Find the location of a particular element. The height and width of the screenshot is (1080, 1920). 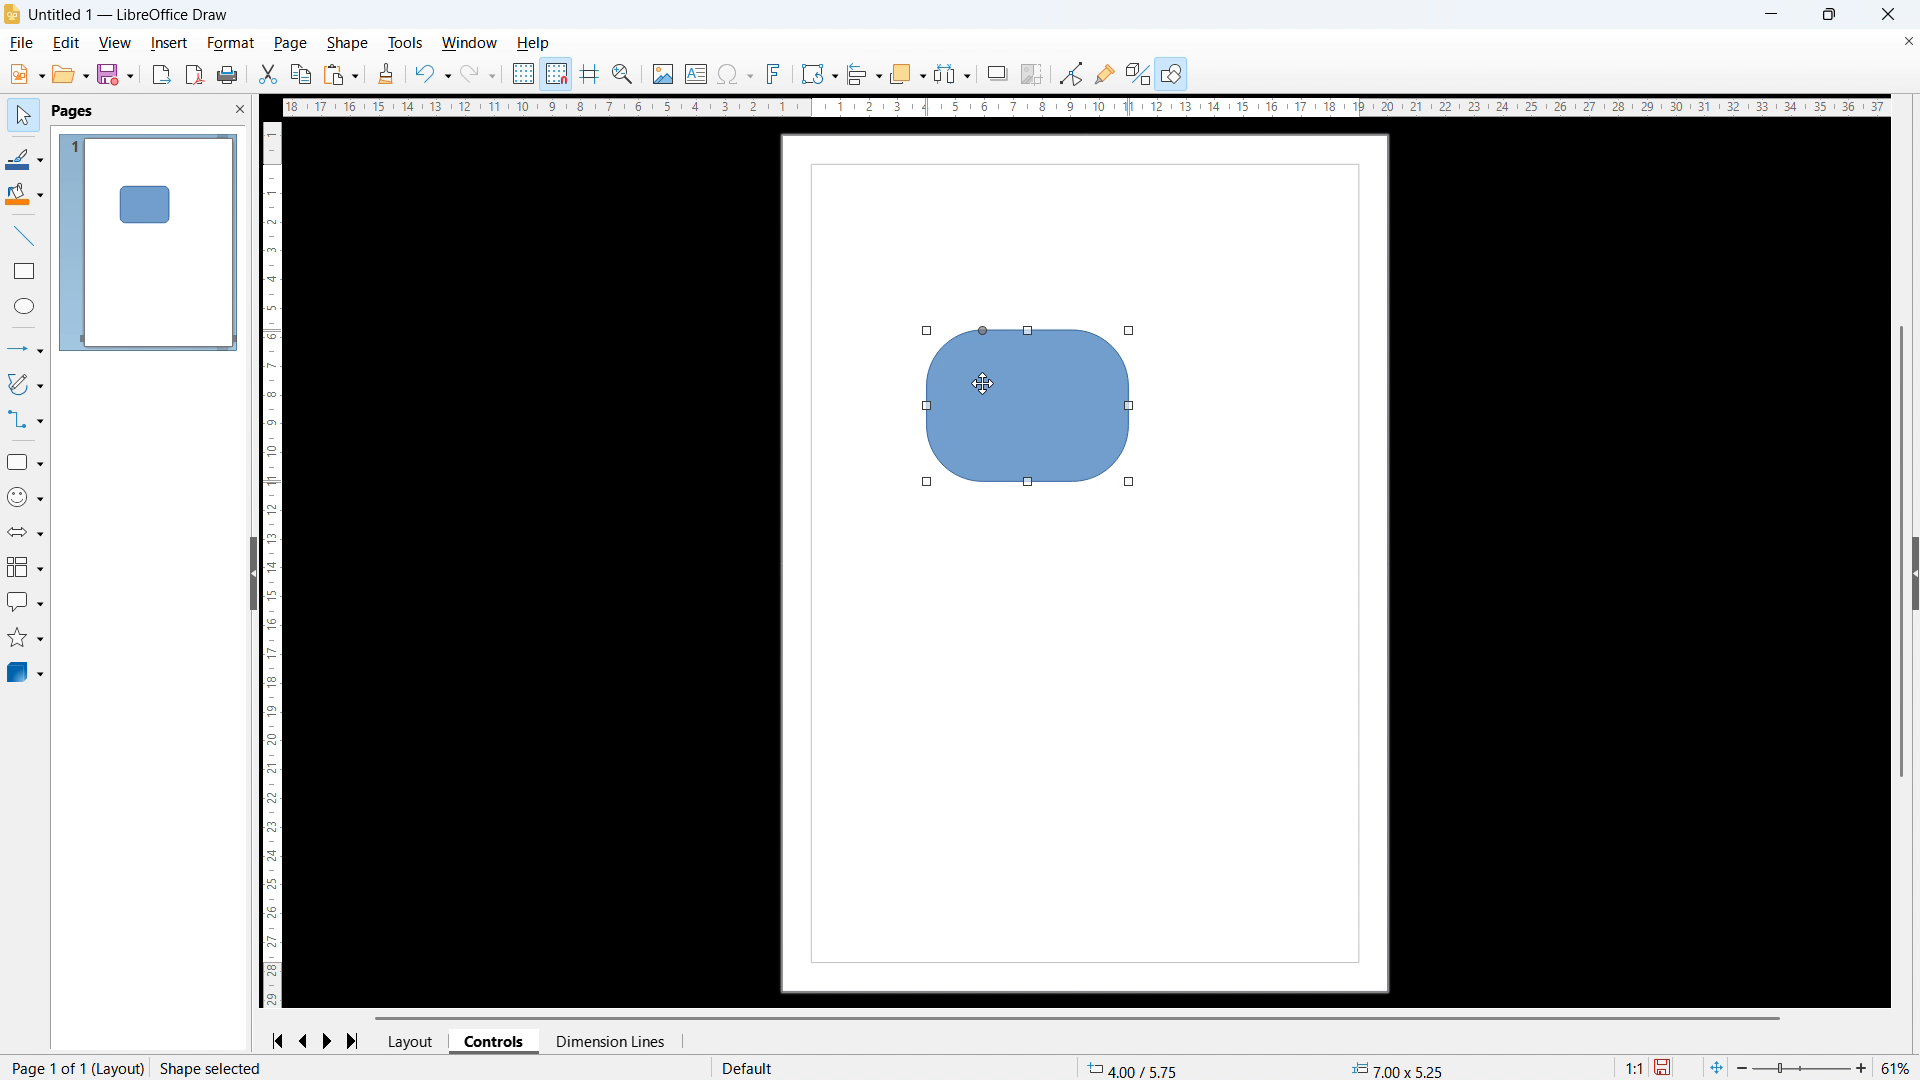

Line colour  is located at coordinates (24, 158).